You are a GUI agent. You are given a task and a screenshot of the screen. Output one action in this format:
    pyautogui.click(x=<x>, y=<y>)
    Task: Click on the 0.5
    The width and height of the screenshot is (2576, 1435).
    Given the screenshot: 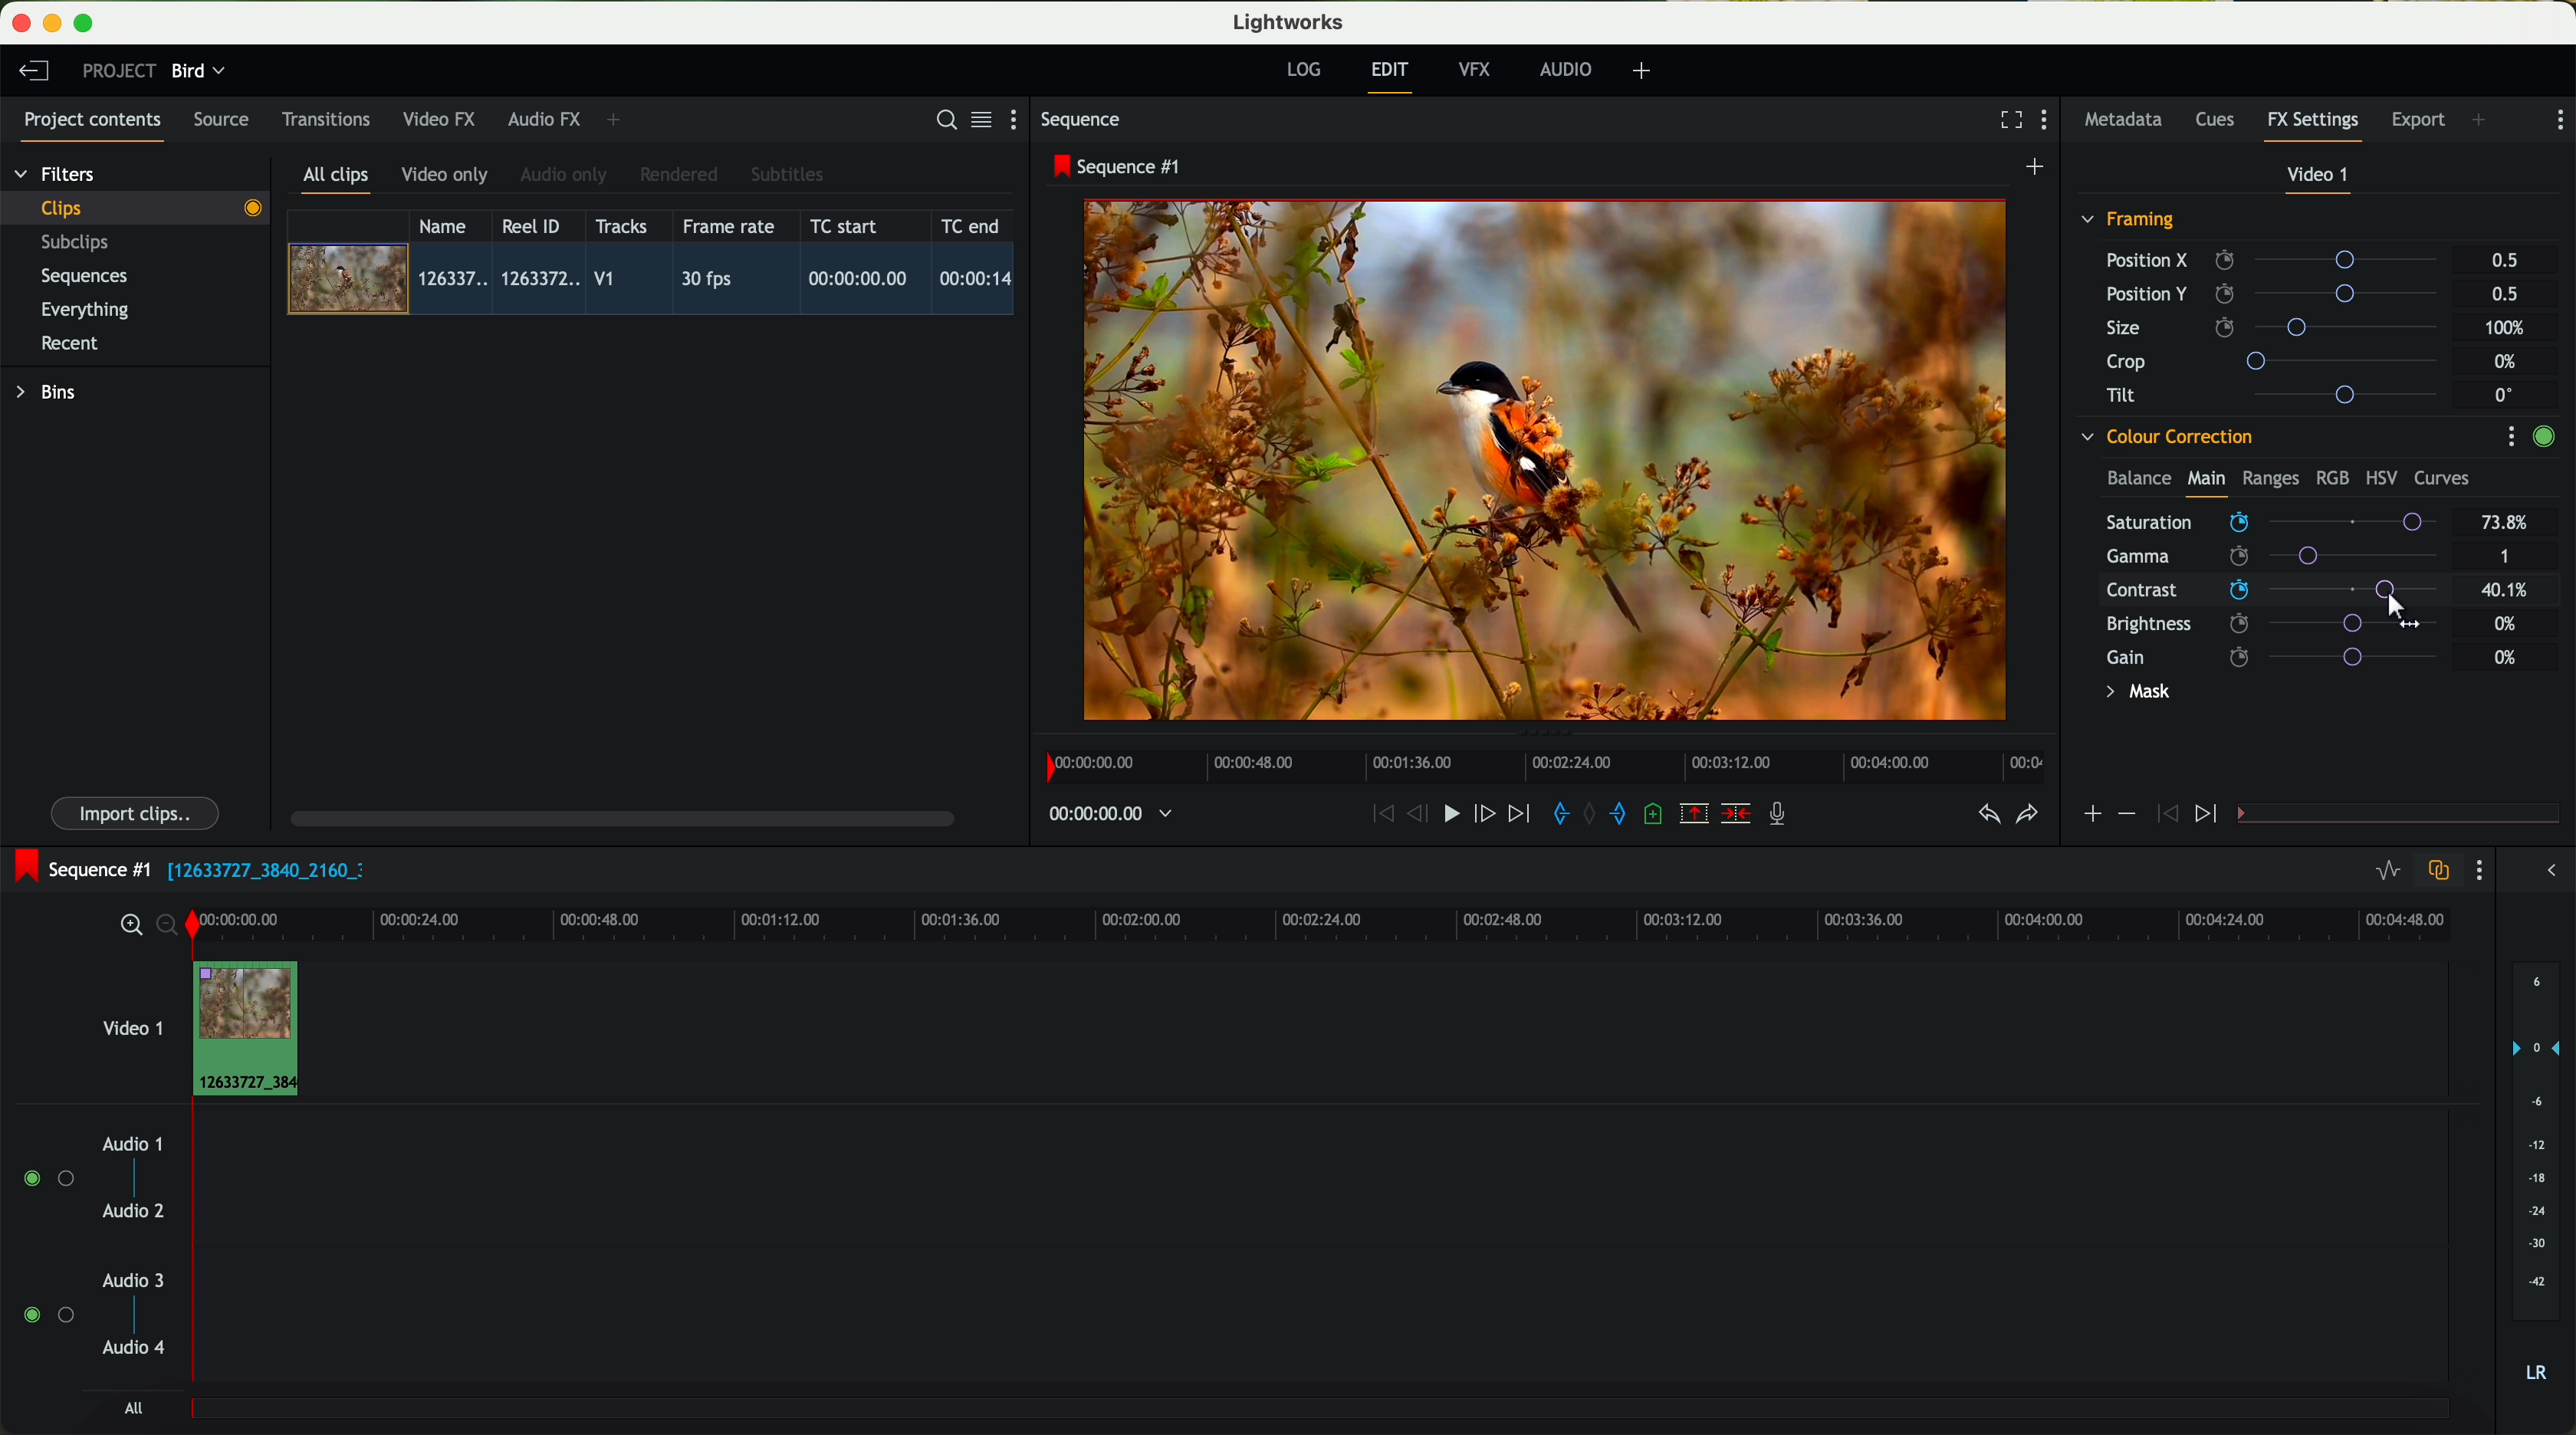 What is the action you would take?
    pyautogui.click(x=2503, y=293)
    